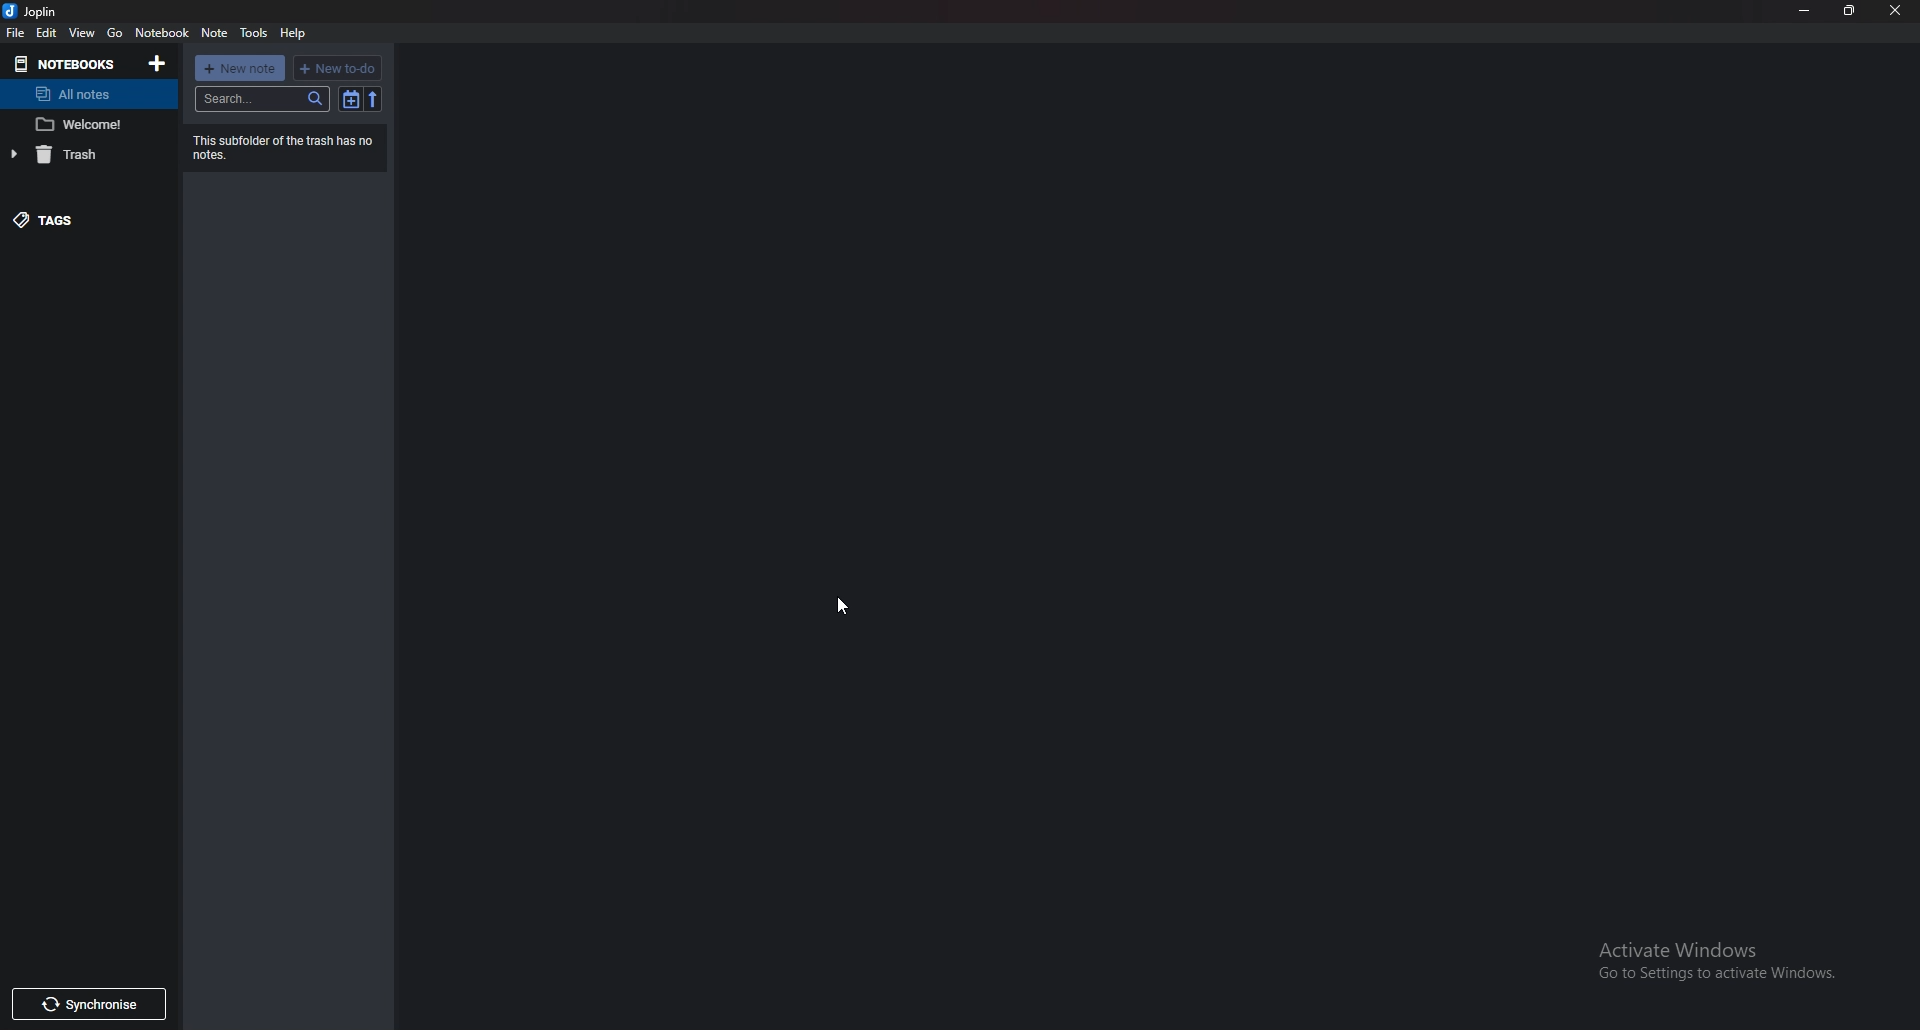 The height and width of the screenshot is (1030, 1920). I want to click on cursor, so click(838, 607).